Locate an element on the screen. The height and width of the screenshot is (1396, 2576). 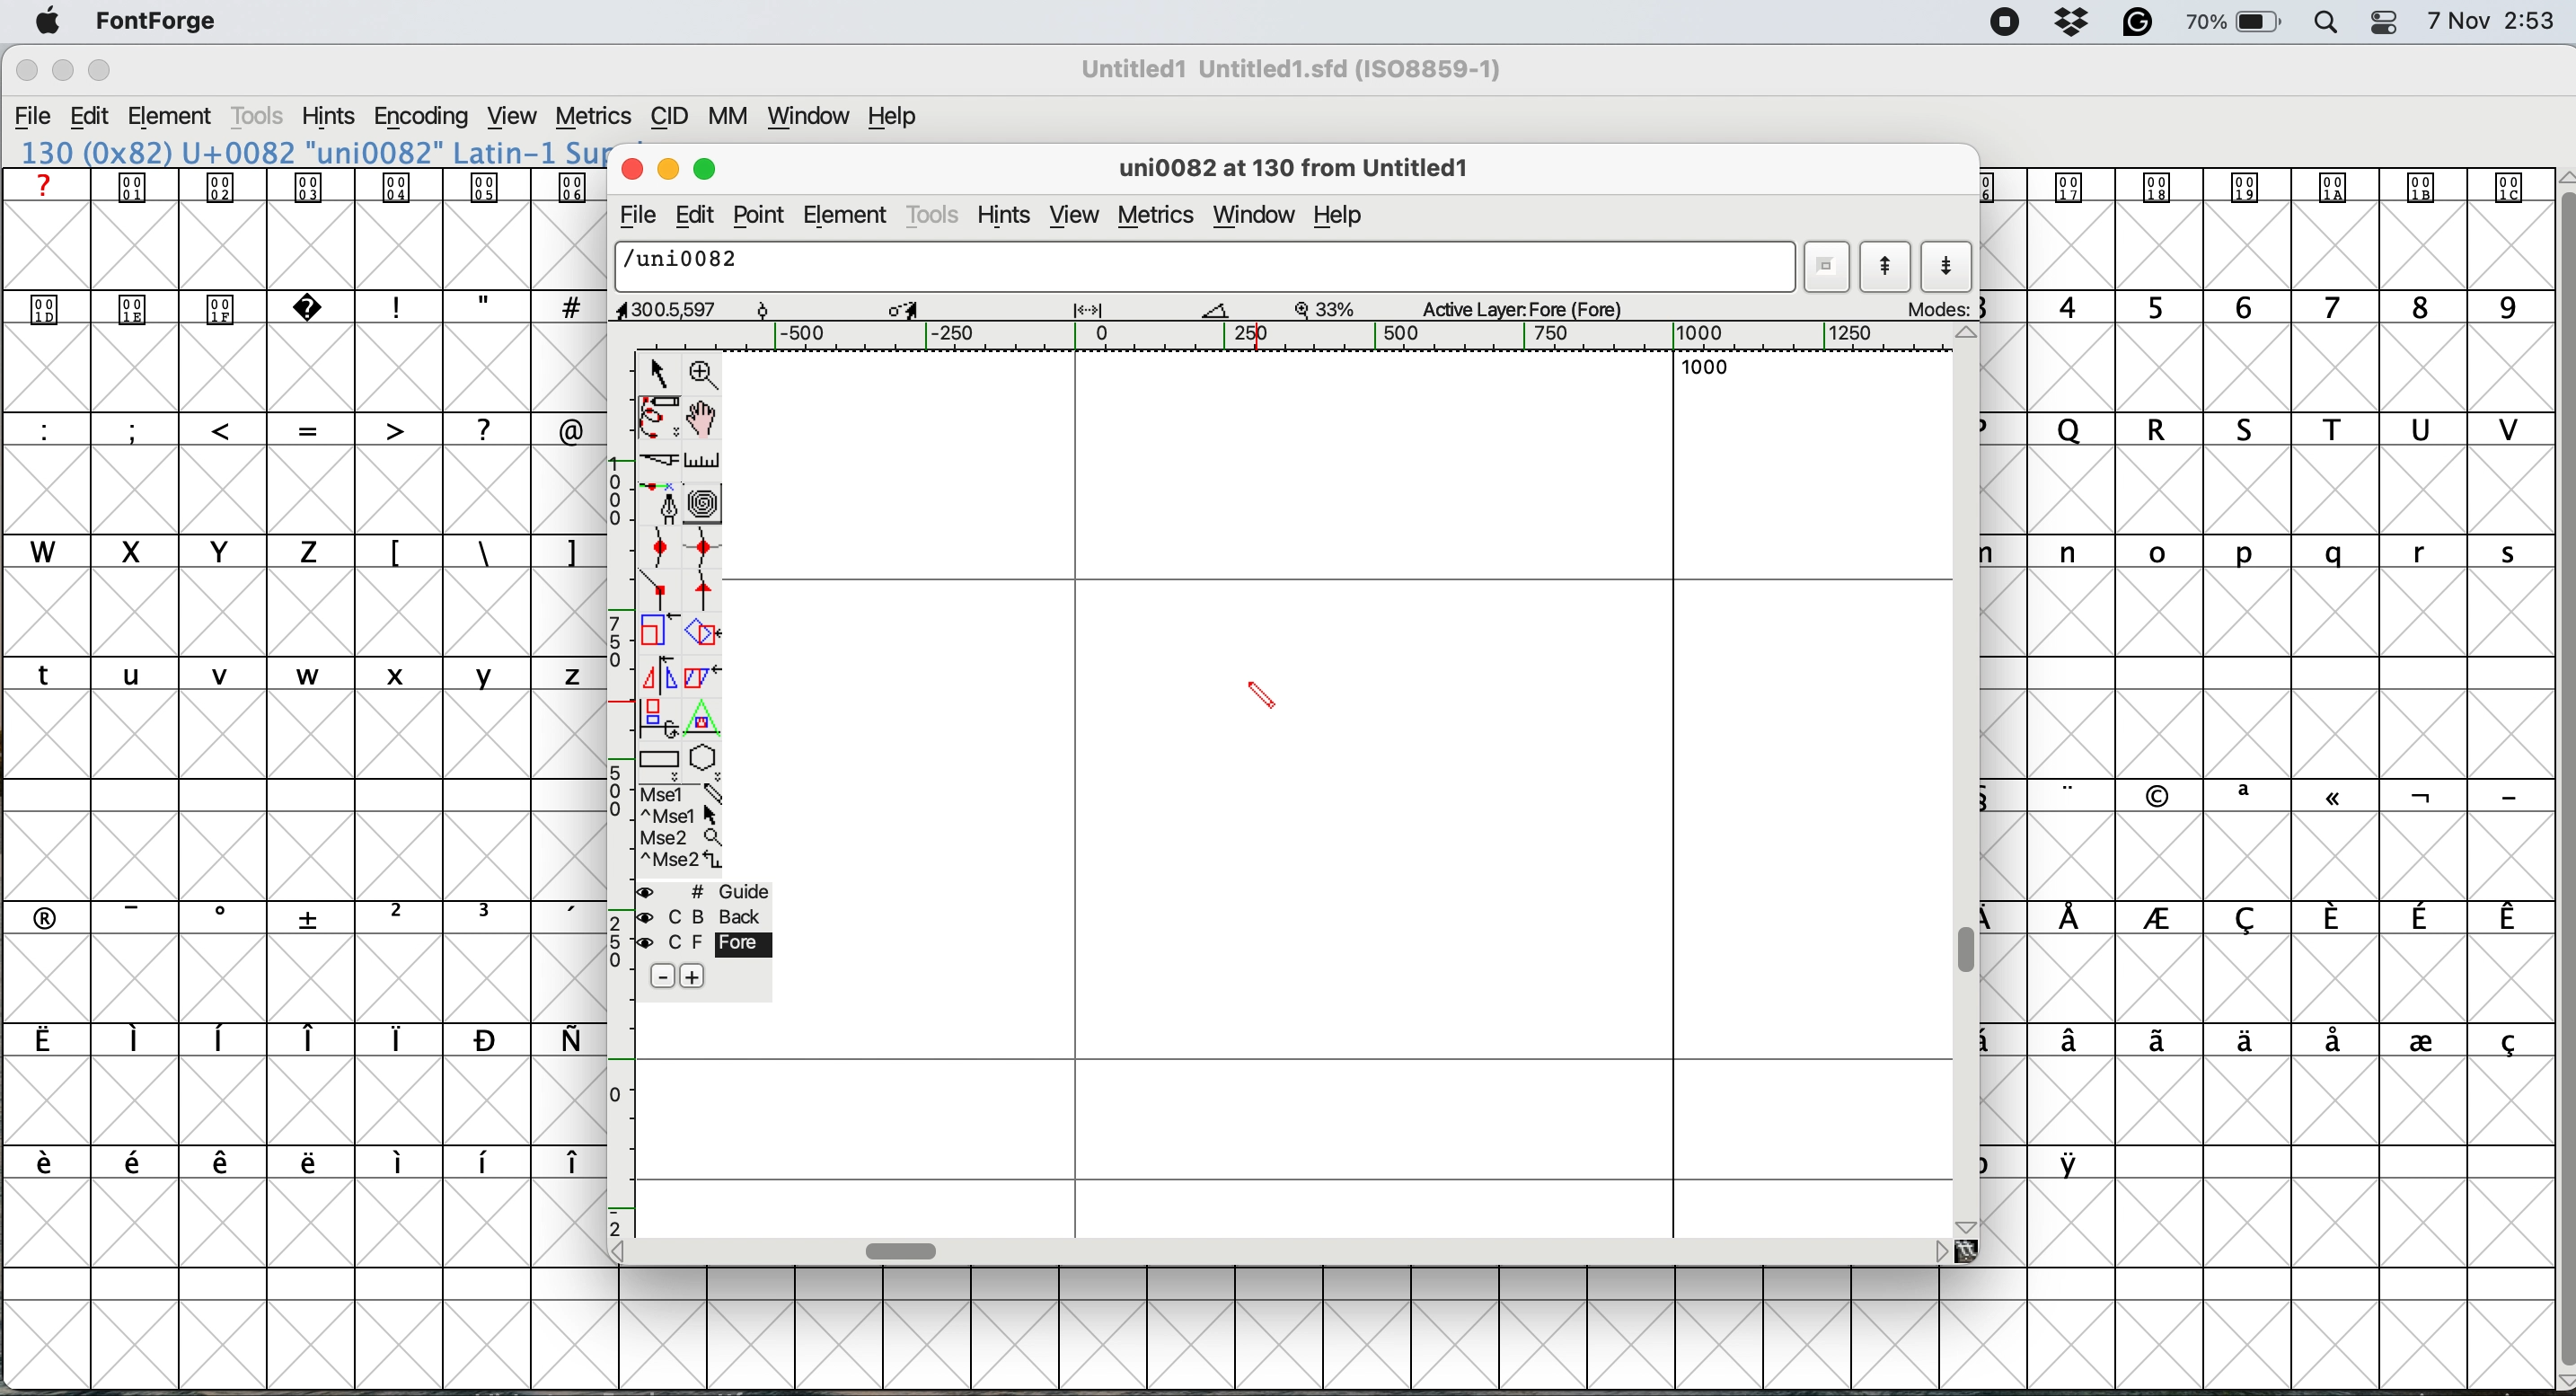
system logo is located at coordinates (41, 23).